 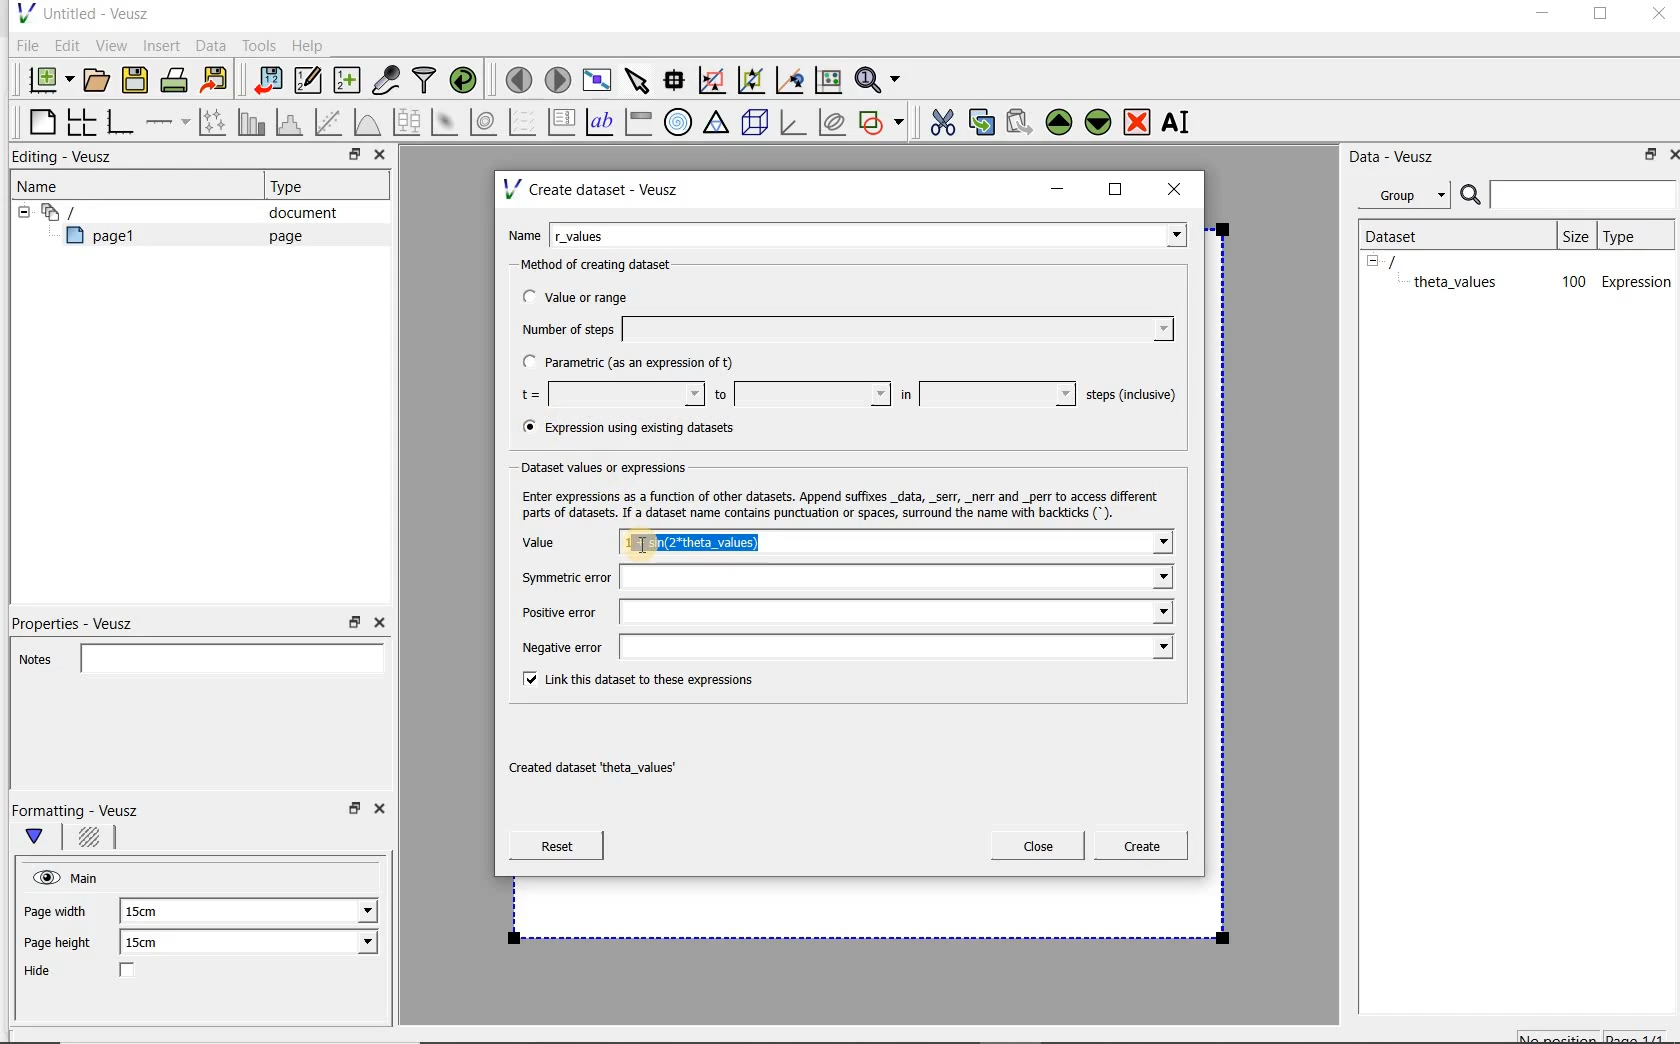 I want to click on page, so click(x=281, y=236).